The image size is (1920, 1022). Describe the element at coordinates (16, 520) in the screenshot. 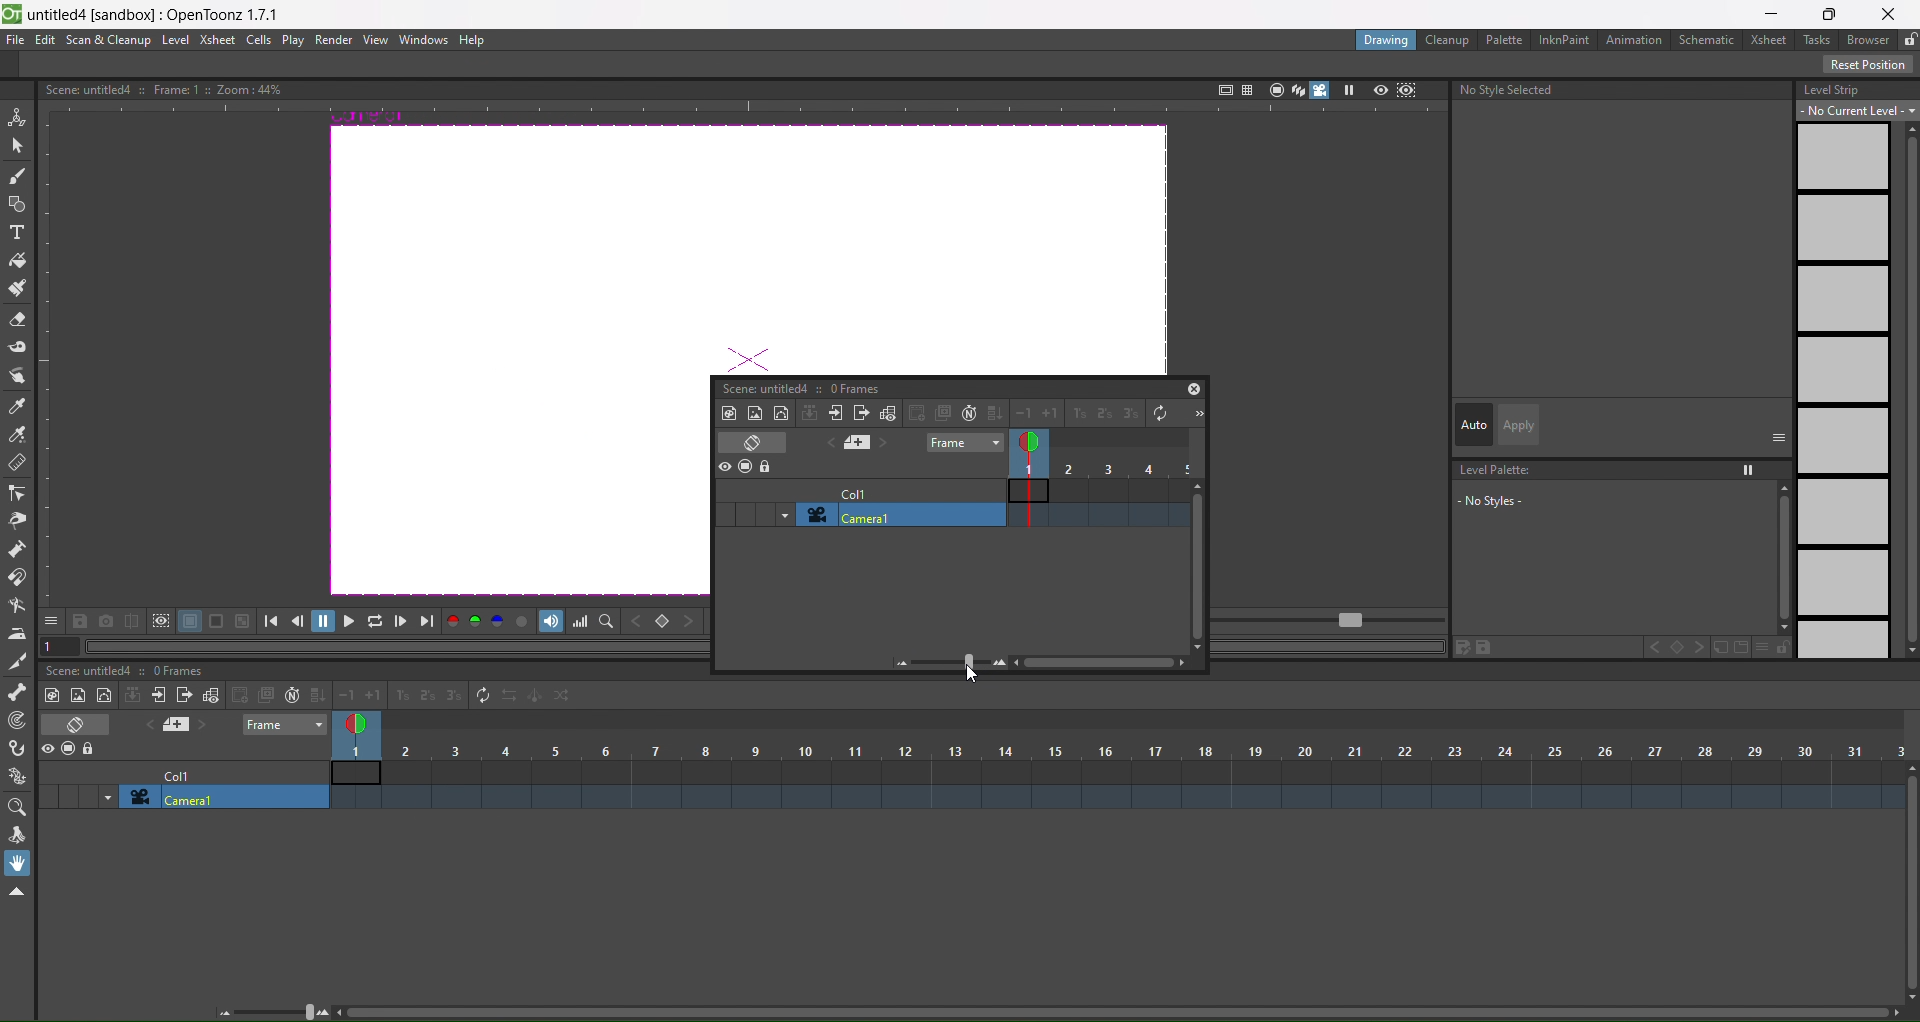

I see `pinch tool` at that location.